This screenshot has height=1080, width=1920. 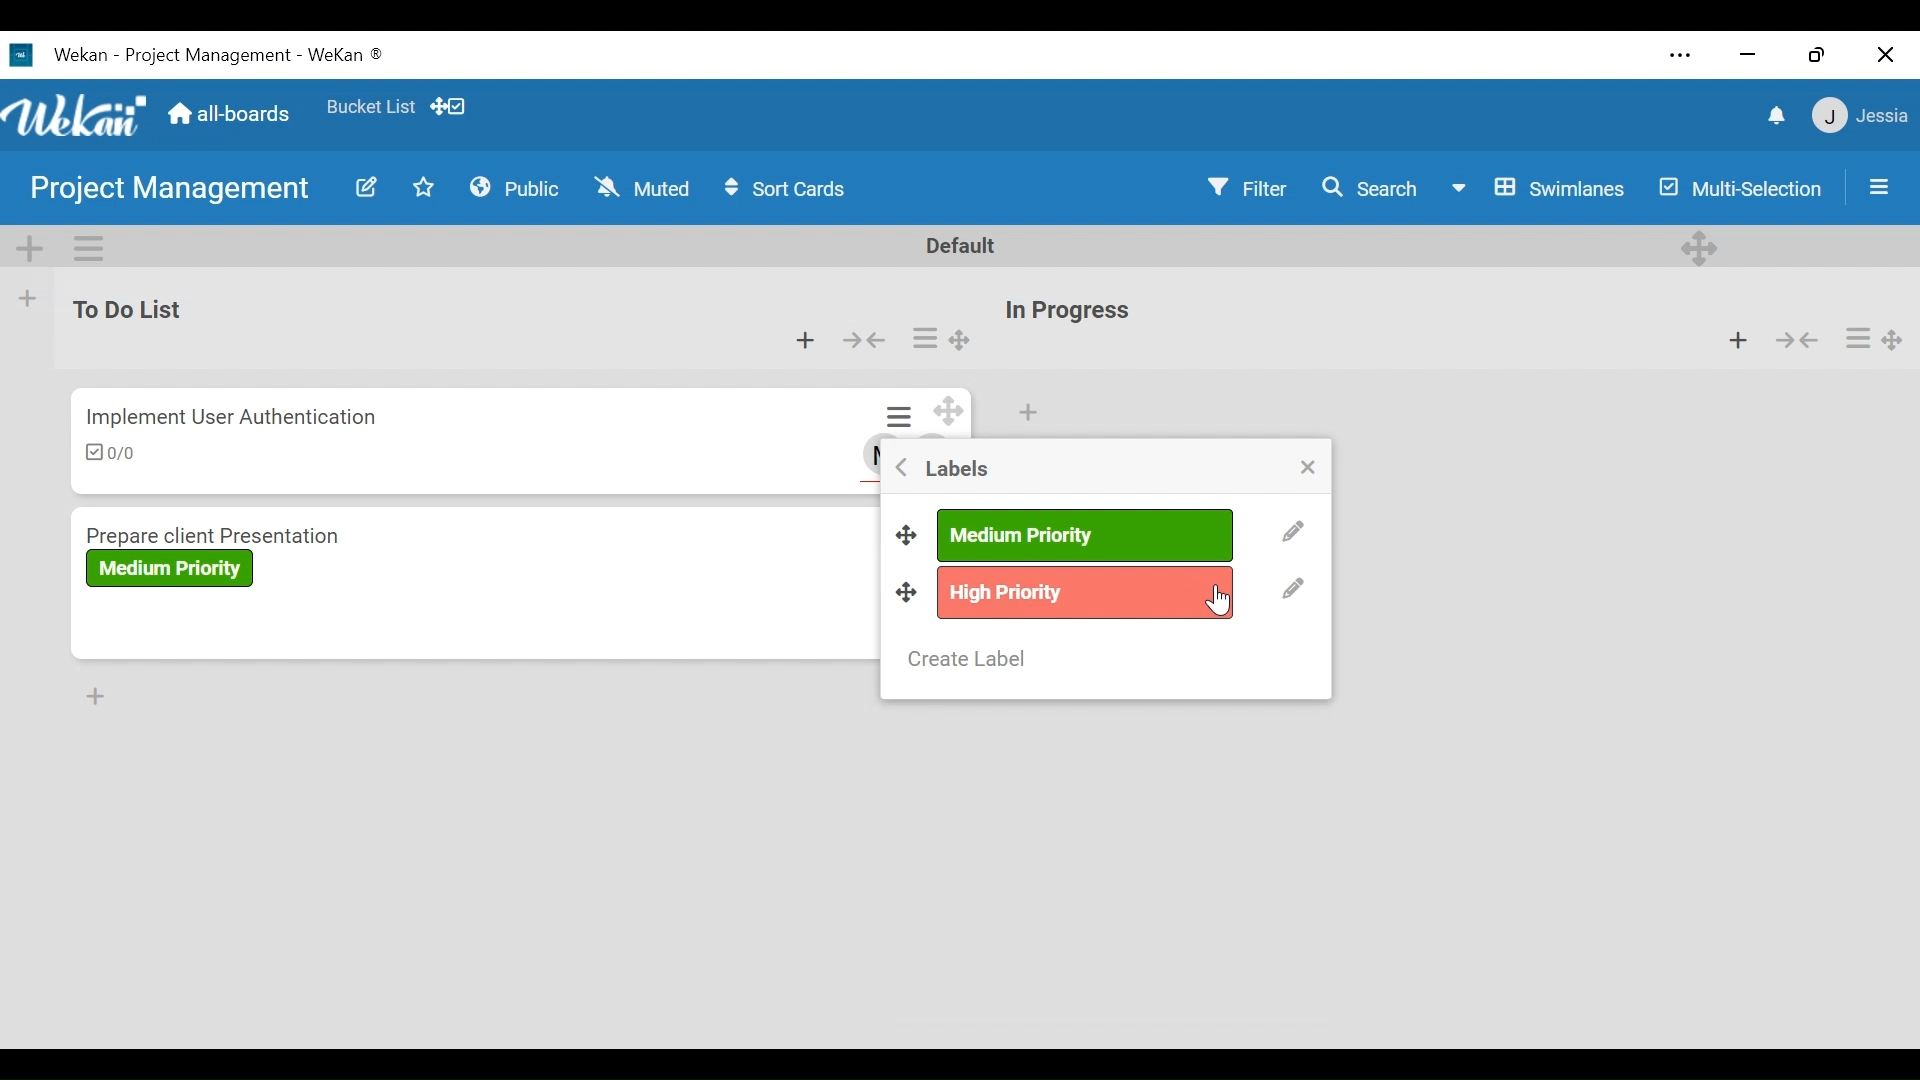 I want to click on close, so click(x=1310, y=470).